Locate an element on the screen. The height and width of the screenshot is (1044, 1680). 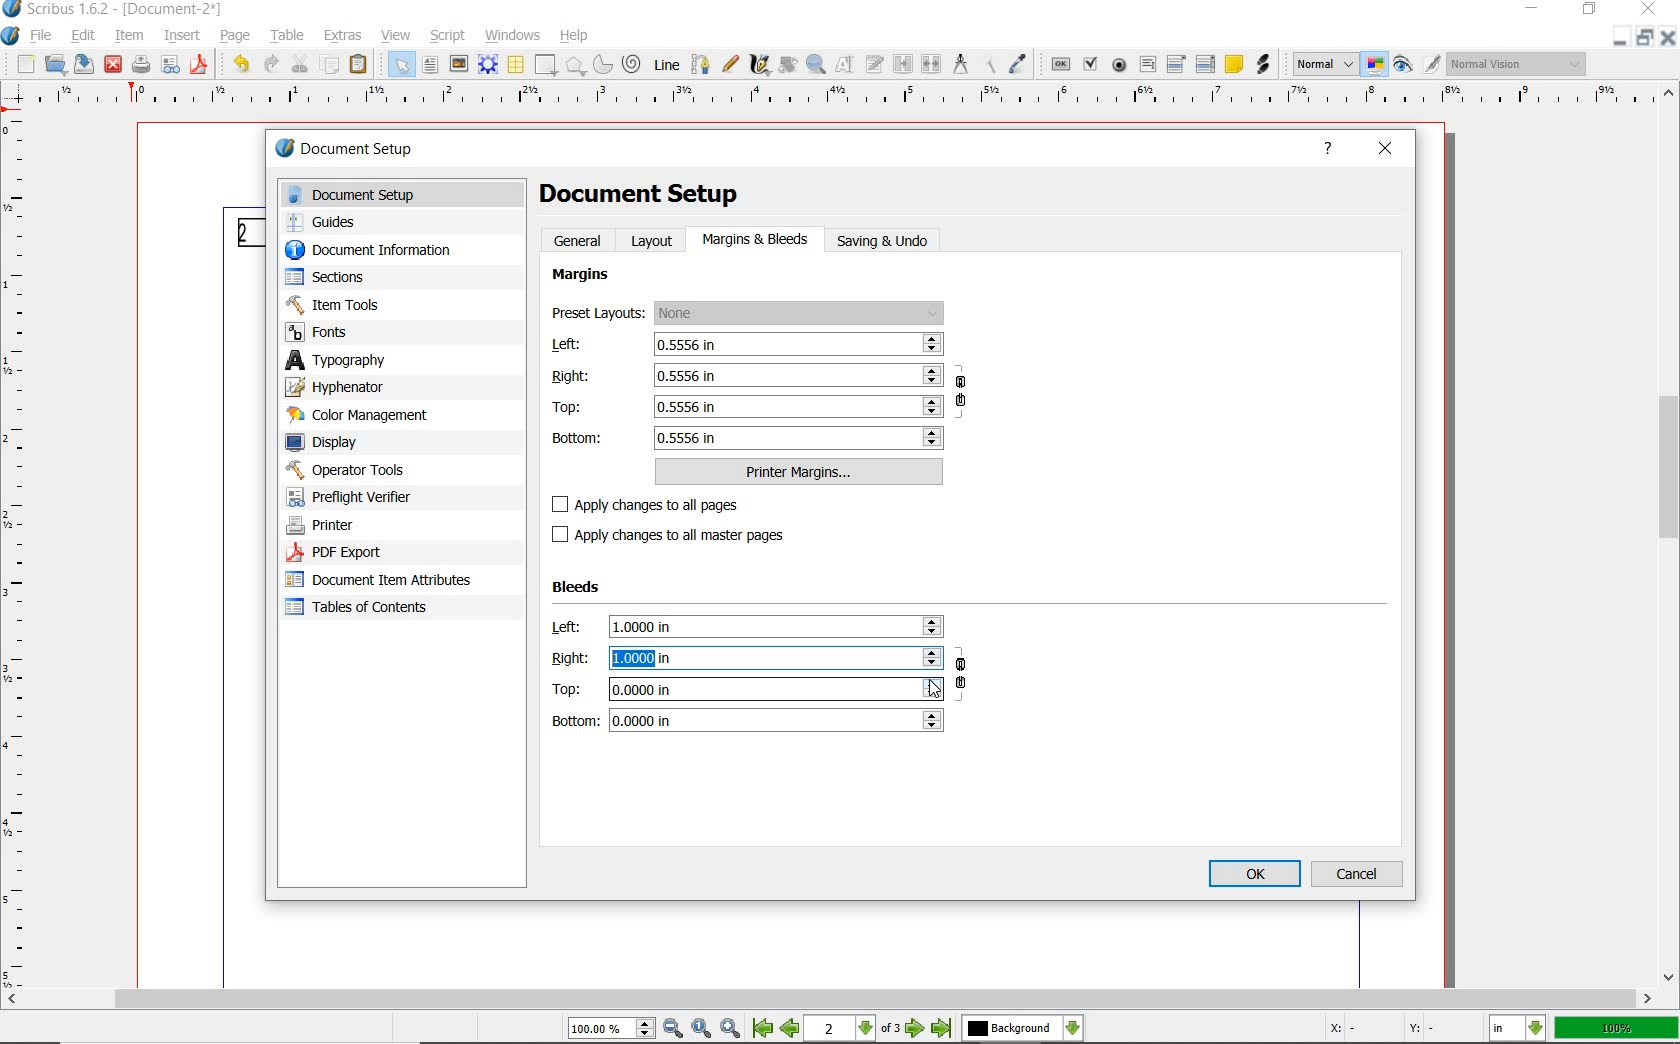
edit is located at coordinates (82, 35).